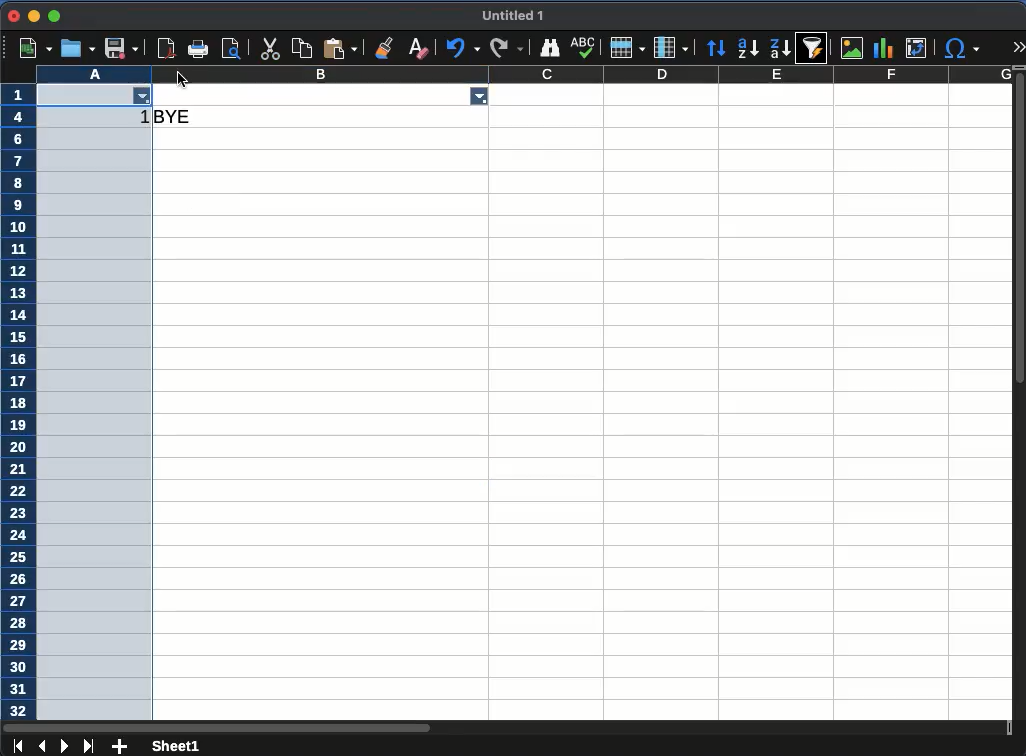 This screenshot has width=1026, height=756. I want to click on 1, so click(142, 119).